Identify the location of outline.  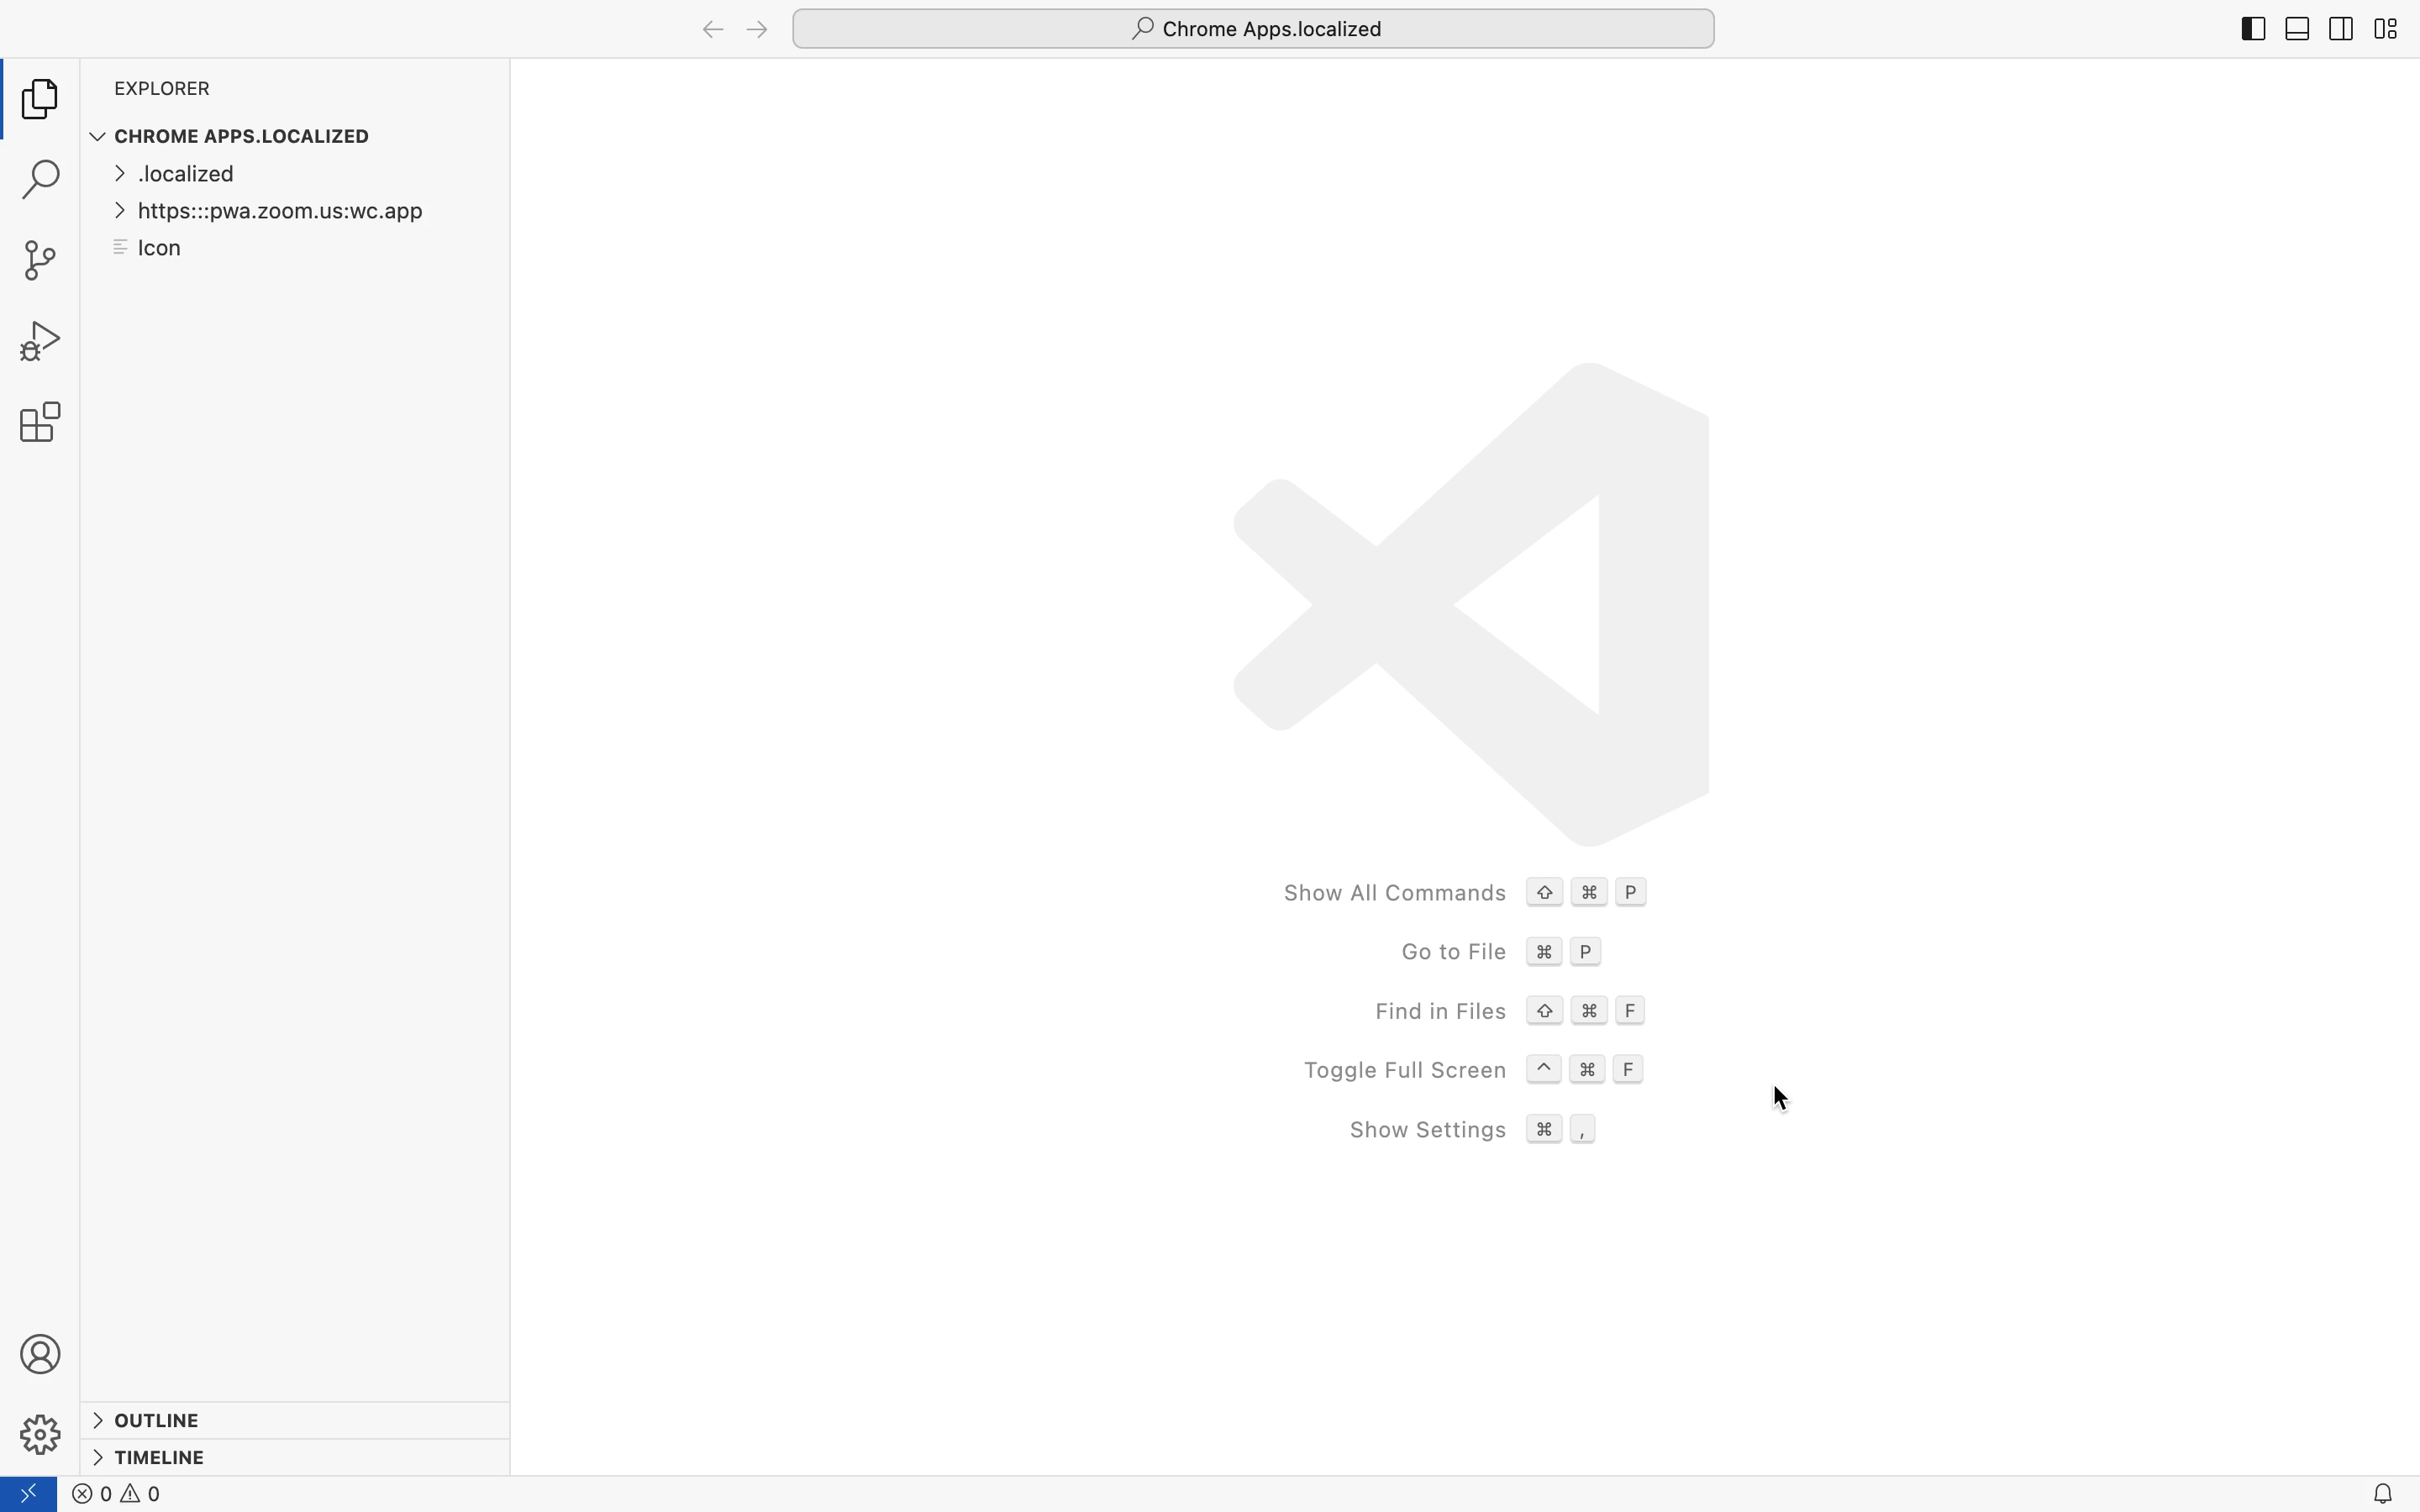
(160, 1415).